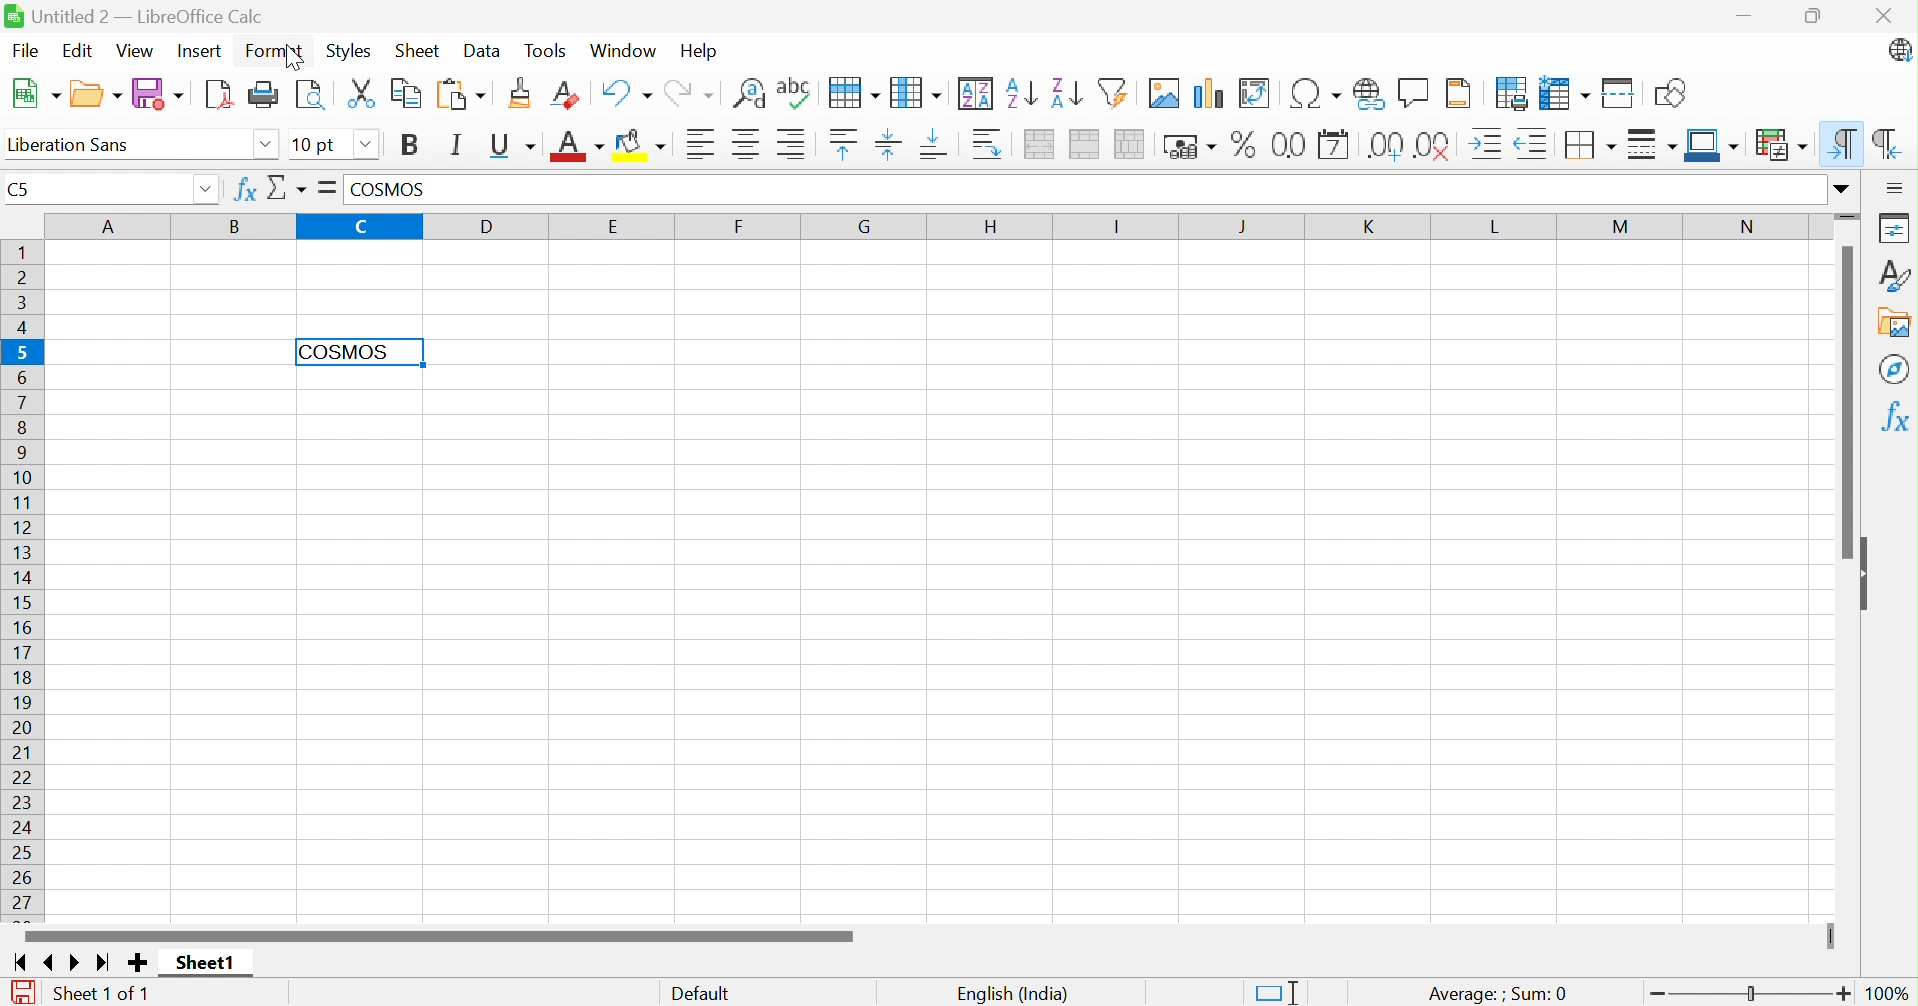 This screenshot has height=1006, width=1918. I want to click on Column Names, so click(936, 228).